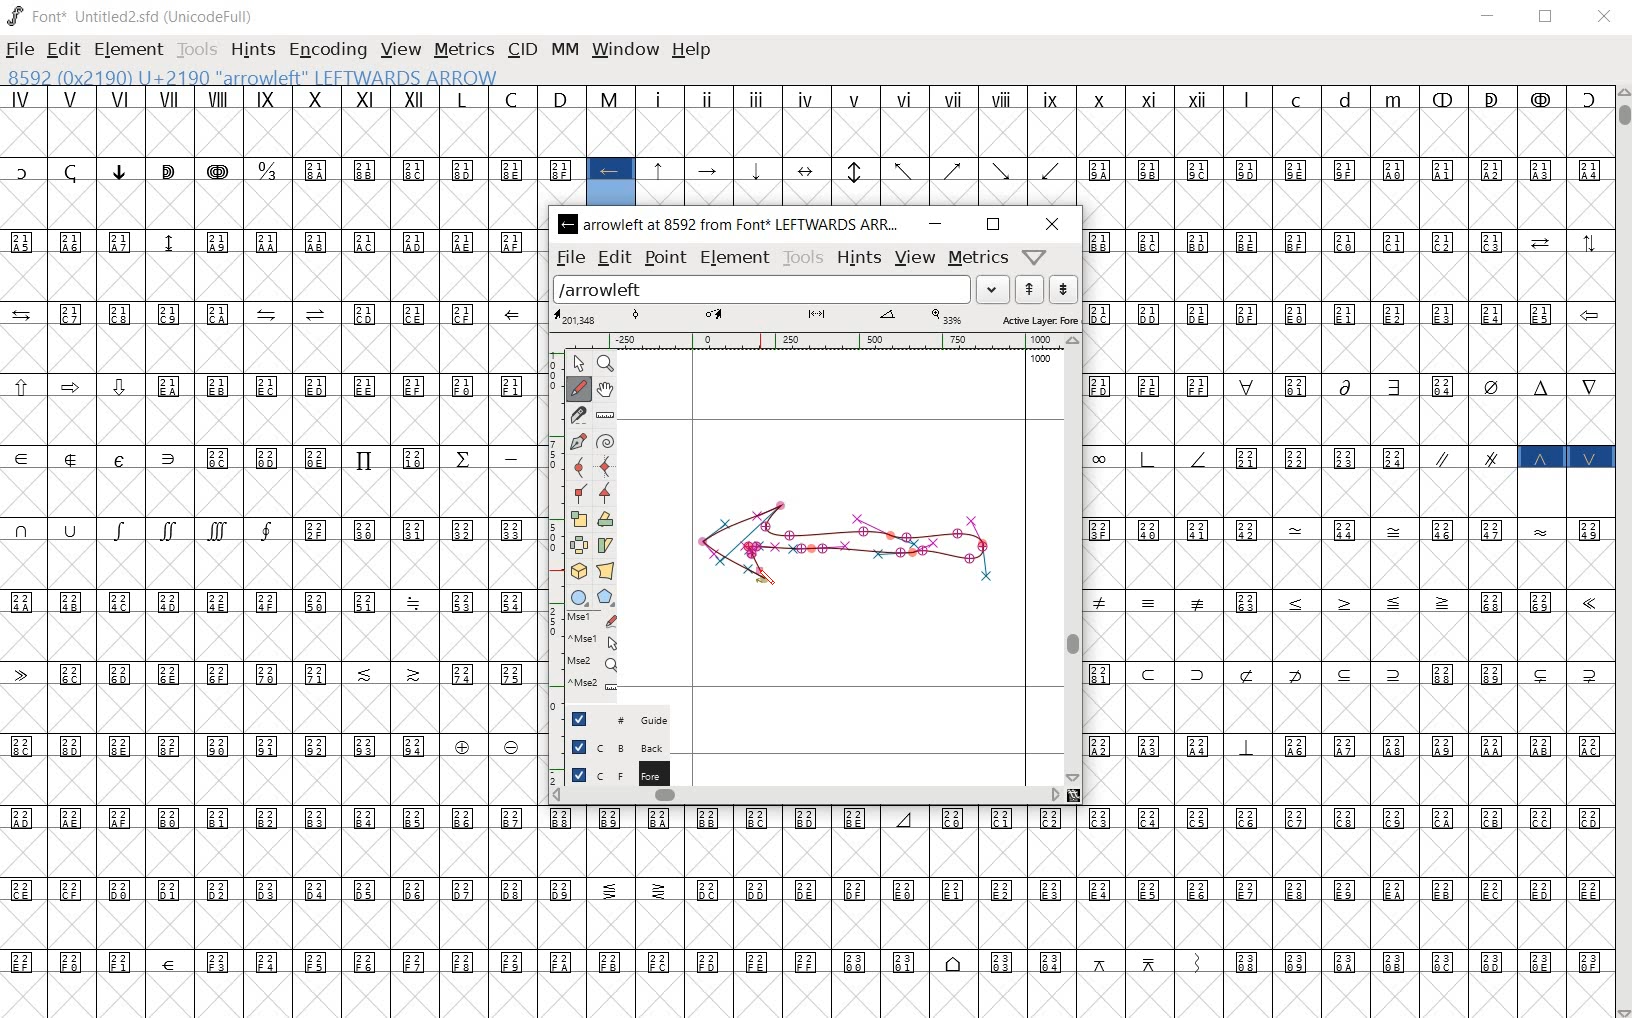  What do you see at coordinates (733, 225) in the screenshot?
I see `glyph name` at bounding box center [733, 225].